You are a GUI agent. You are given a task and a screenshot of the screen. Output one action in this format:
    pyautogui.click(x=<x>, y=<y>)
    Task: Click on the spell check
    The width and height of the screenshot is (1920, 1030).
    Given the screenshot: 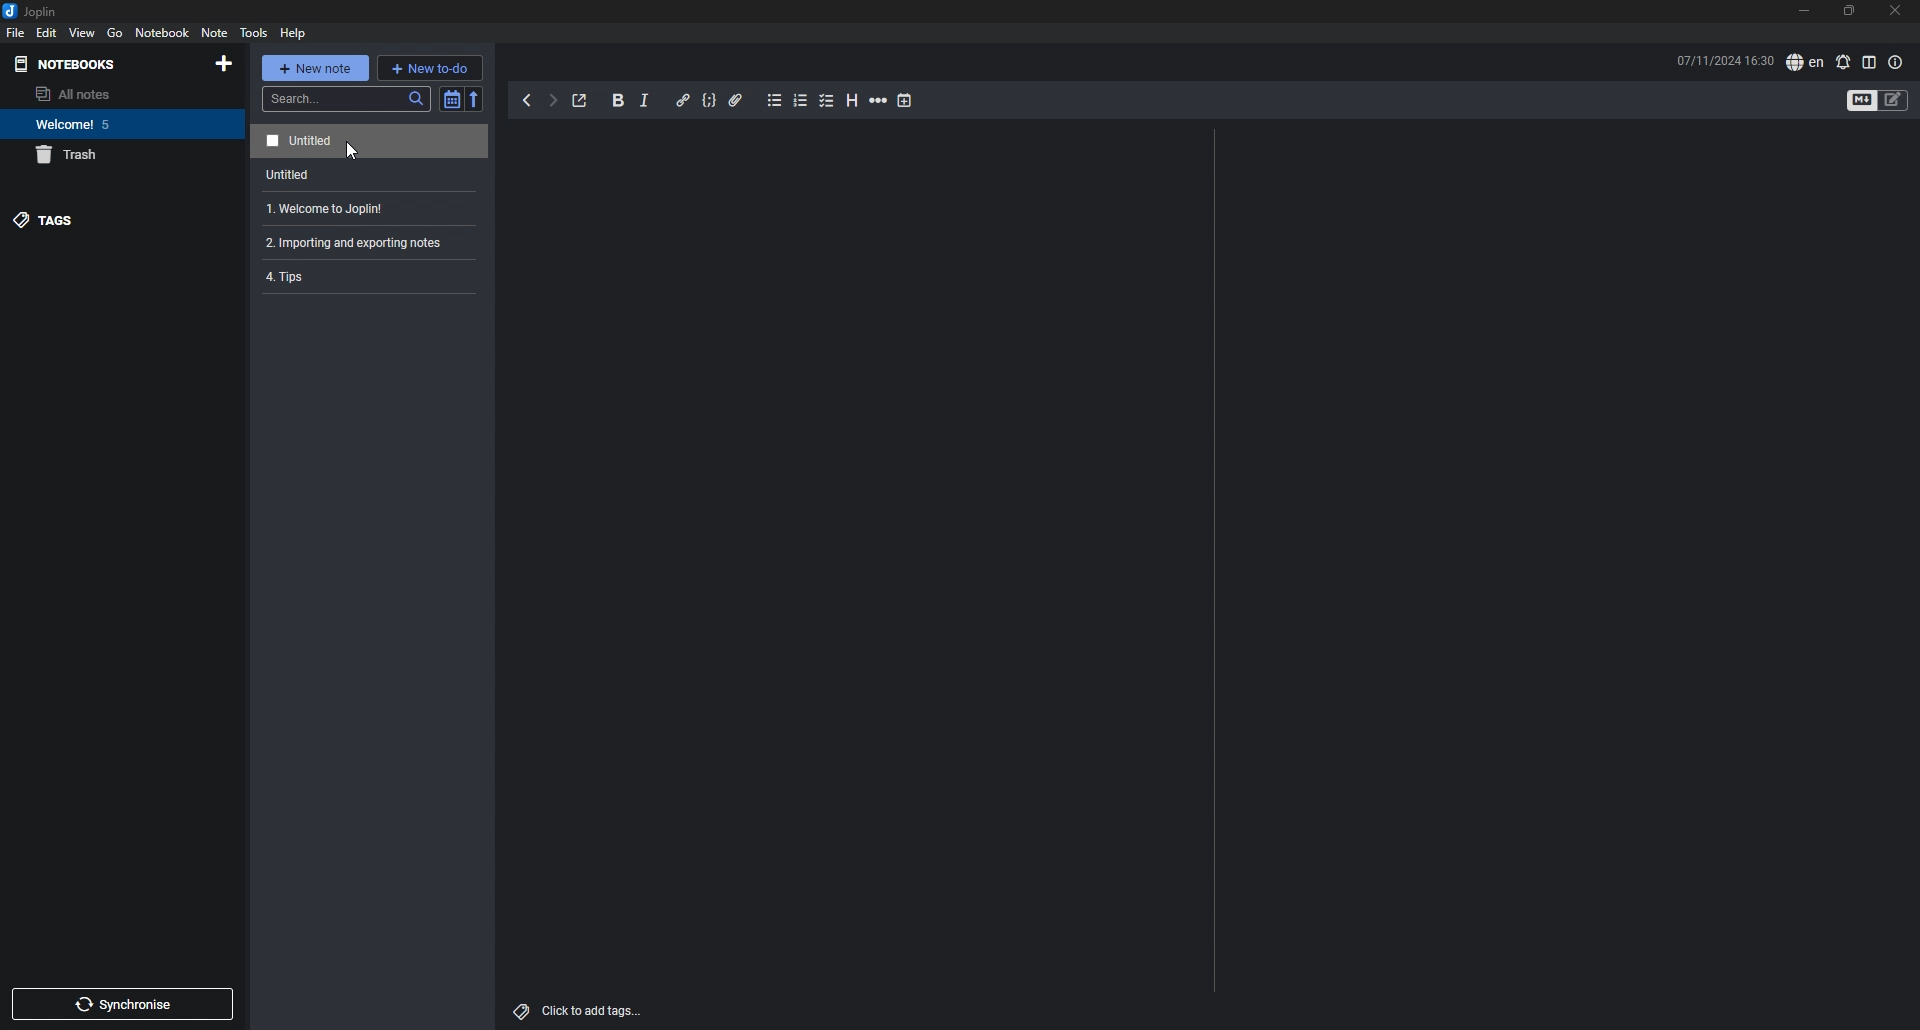 What is the action you would take?
    pyautogui.click(x=1842, y=62)
    